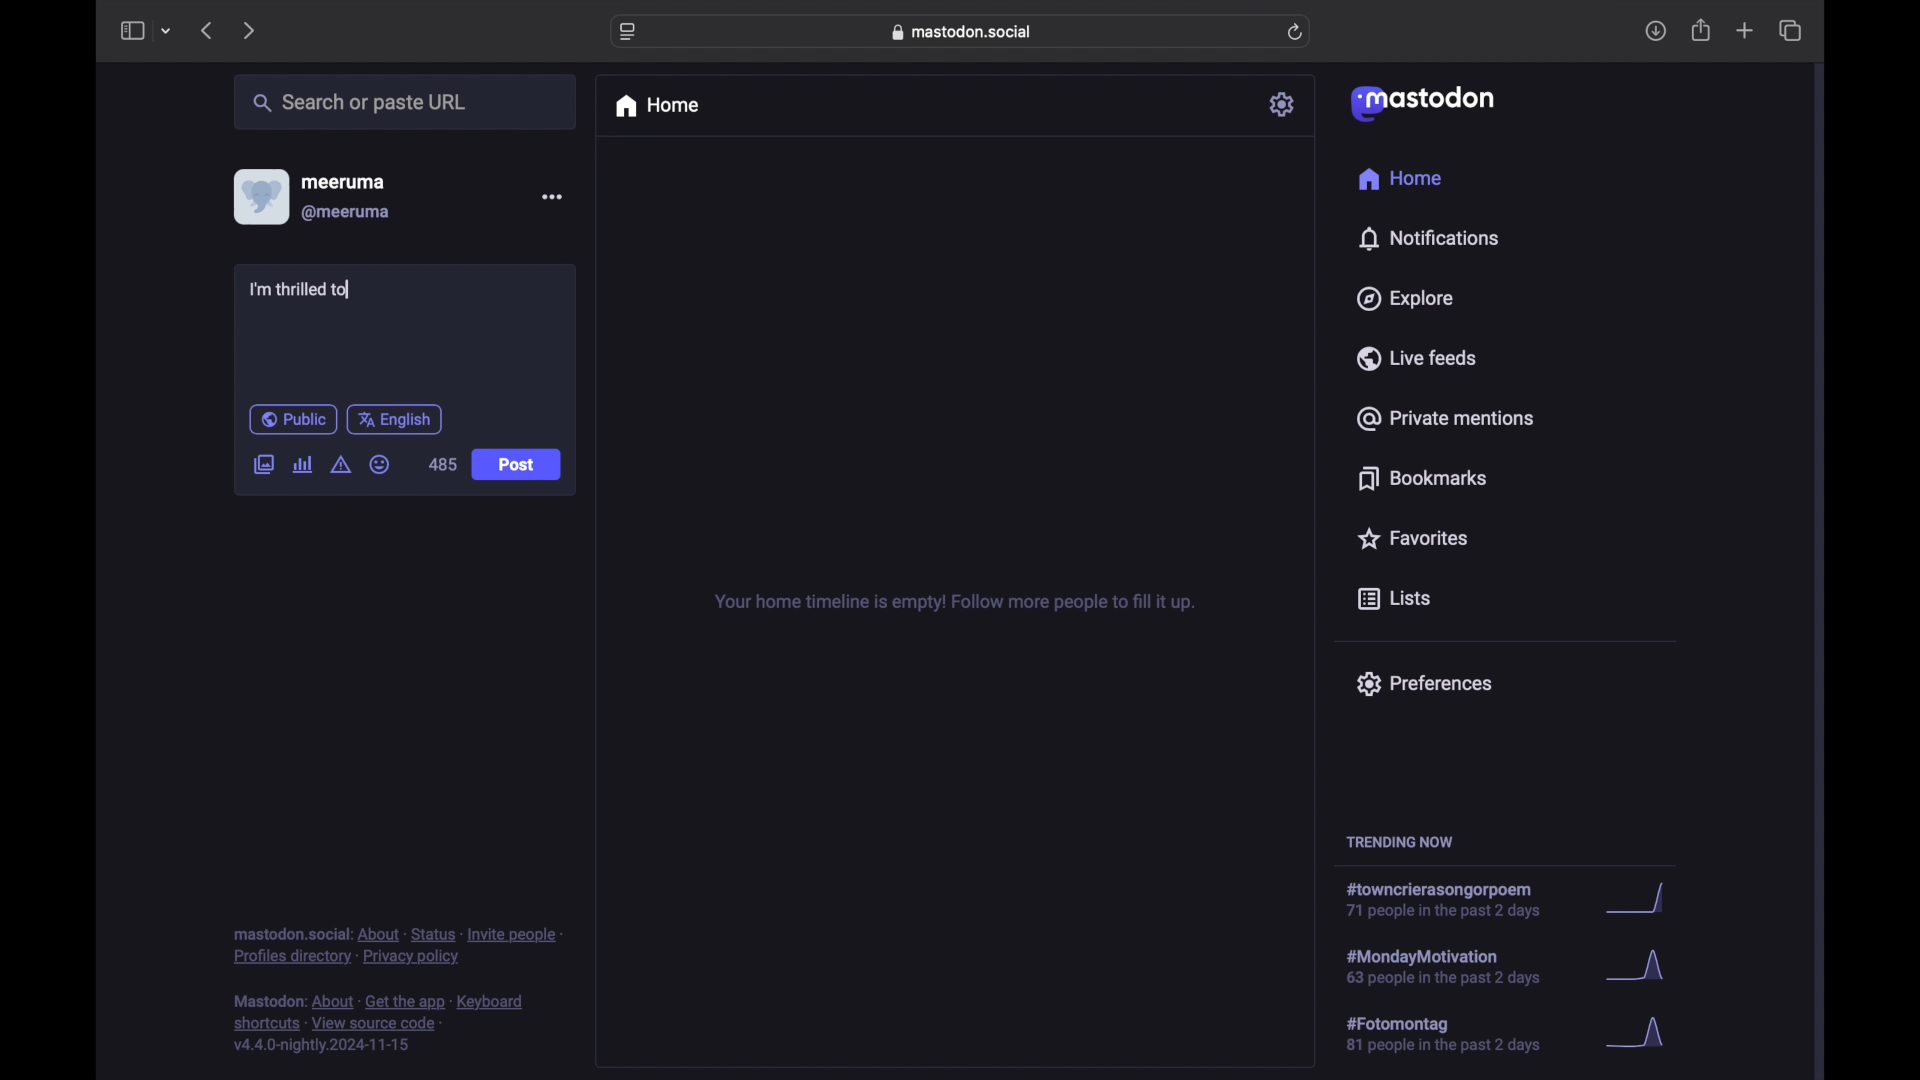 Image resolution: width=1920 pixels, height=1080 pixels. What do you see at coordinates (656, 106) in the screenshot?
I see `home` at bounding box center [656, 106].